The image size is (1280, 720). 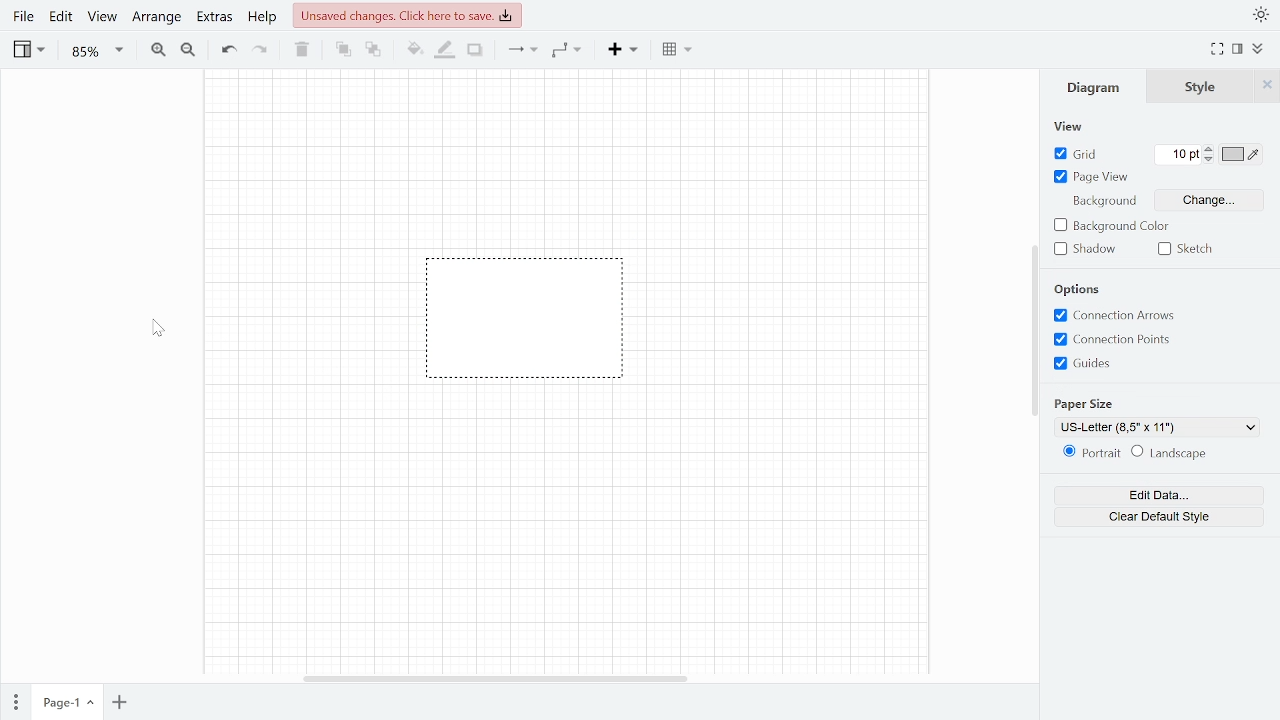 What do you see at coordinates (1129, 316) in the screenshot?
I see `Connection arrows` at bounding box center [1129, 316].